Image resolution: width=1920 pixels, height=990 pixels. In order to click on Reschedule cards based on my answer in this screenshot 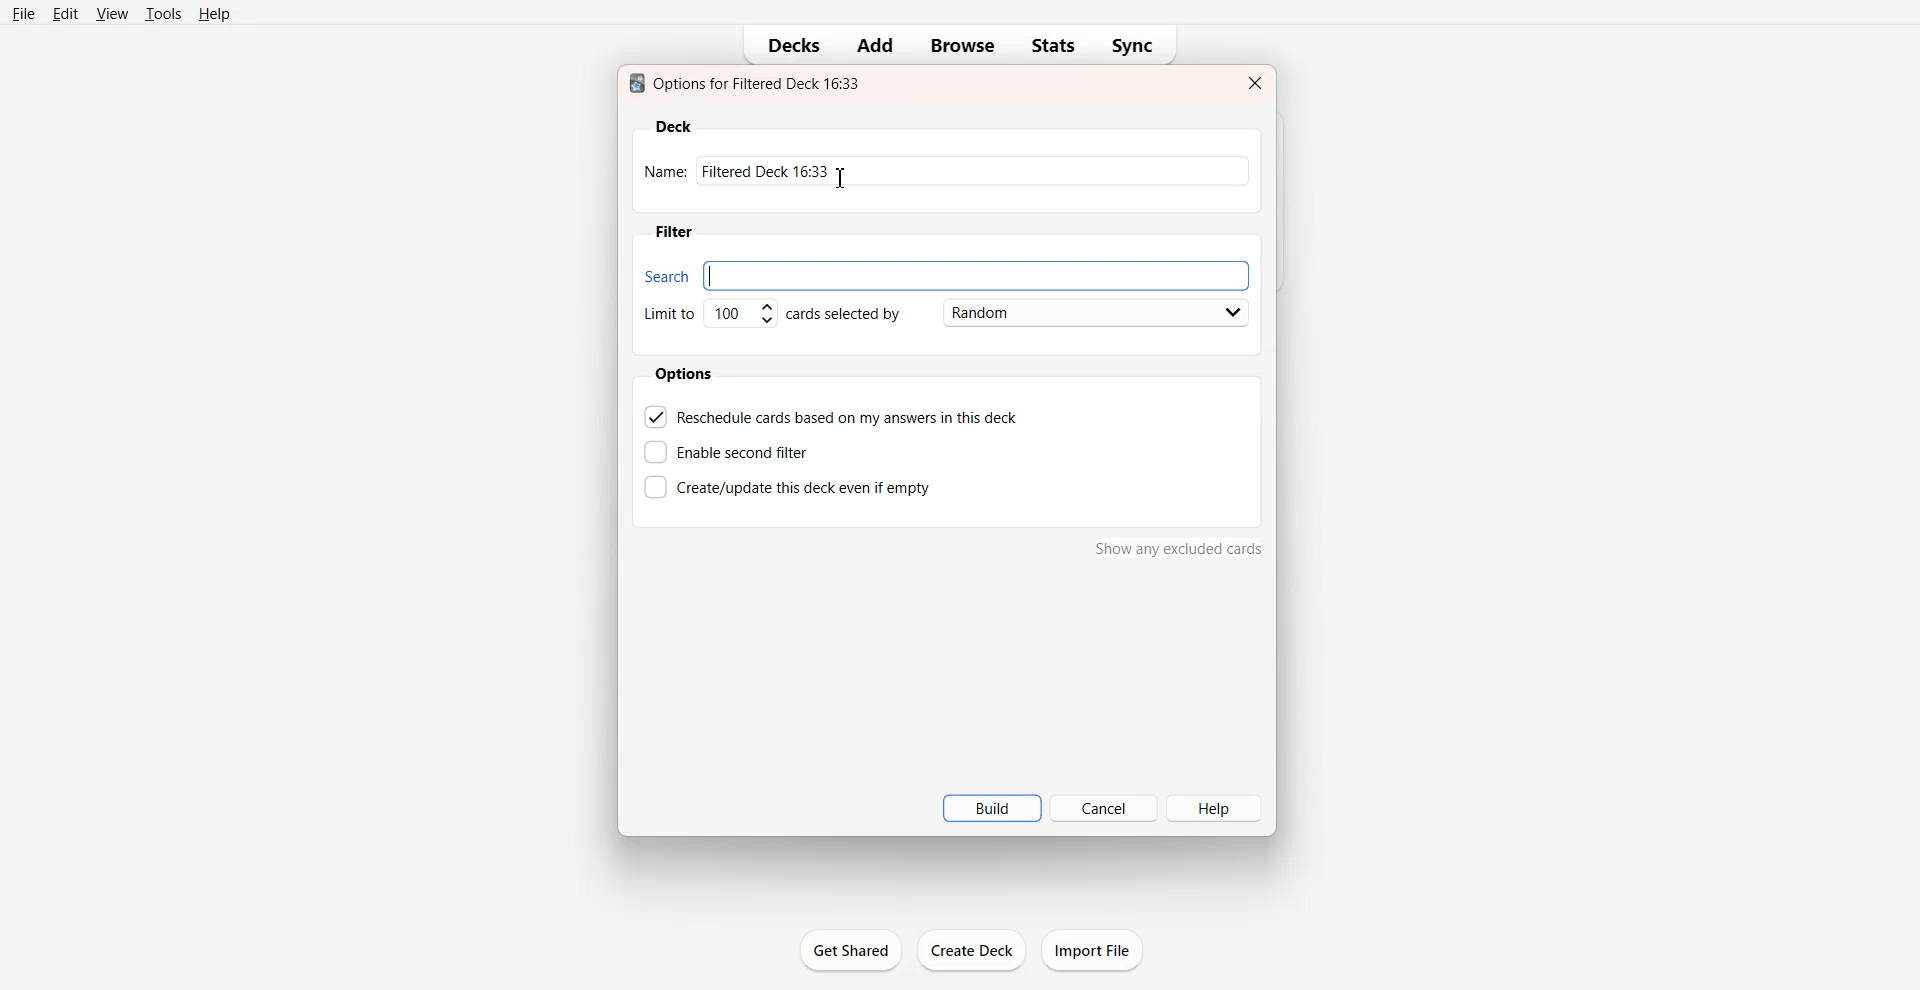, I will do `click(833, 416)`.